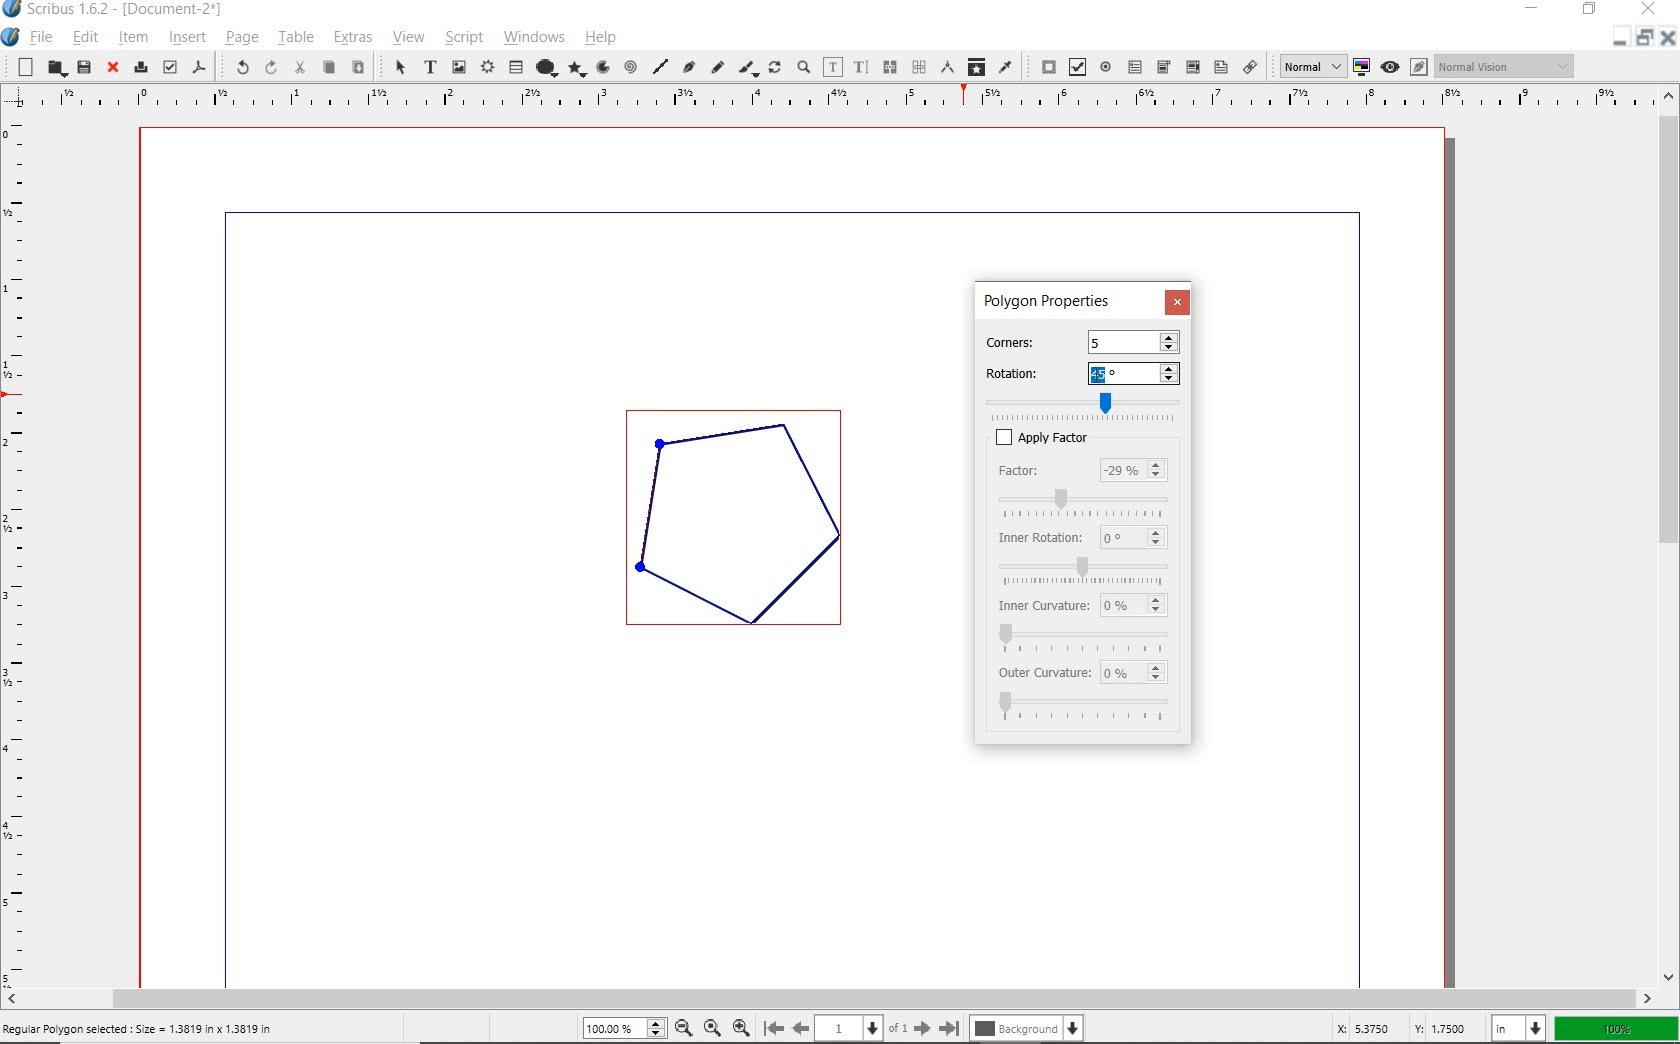  I want to click on pdf check box, so click(1075, 68).